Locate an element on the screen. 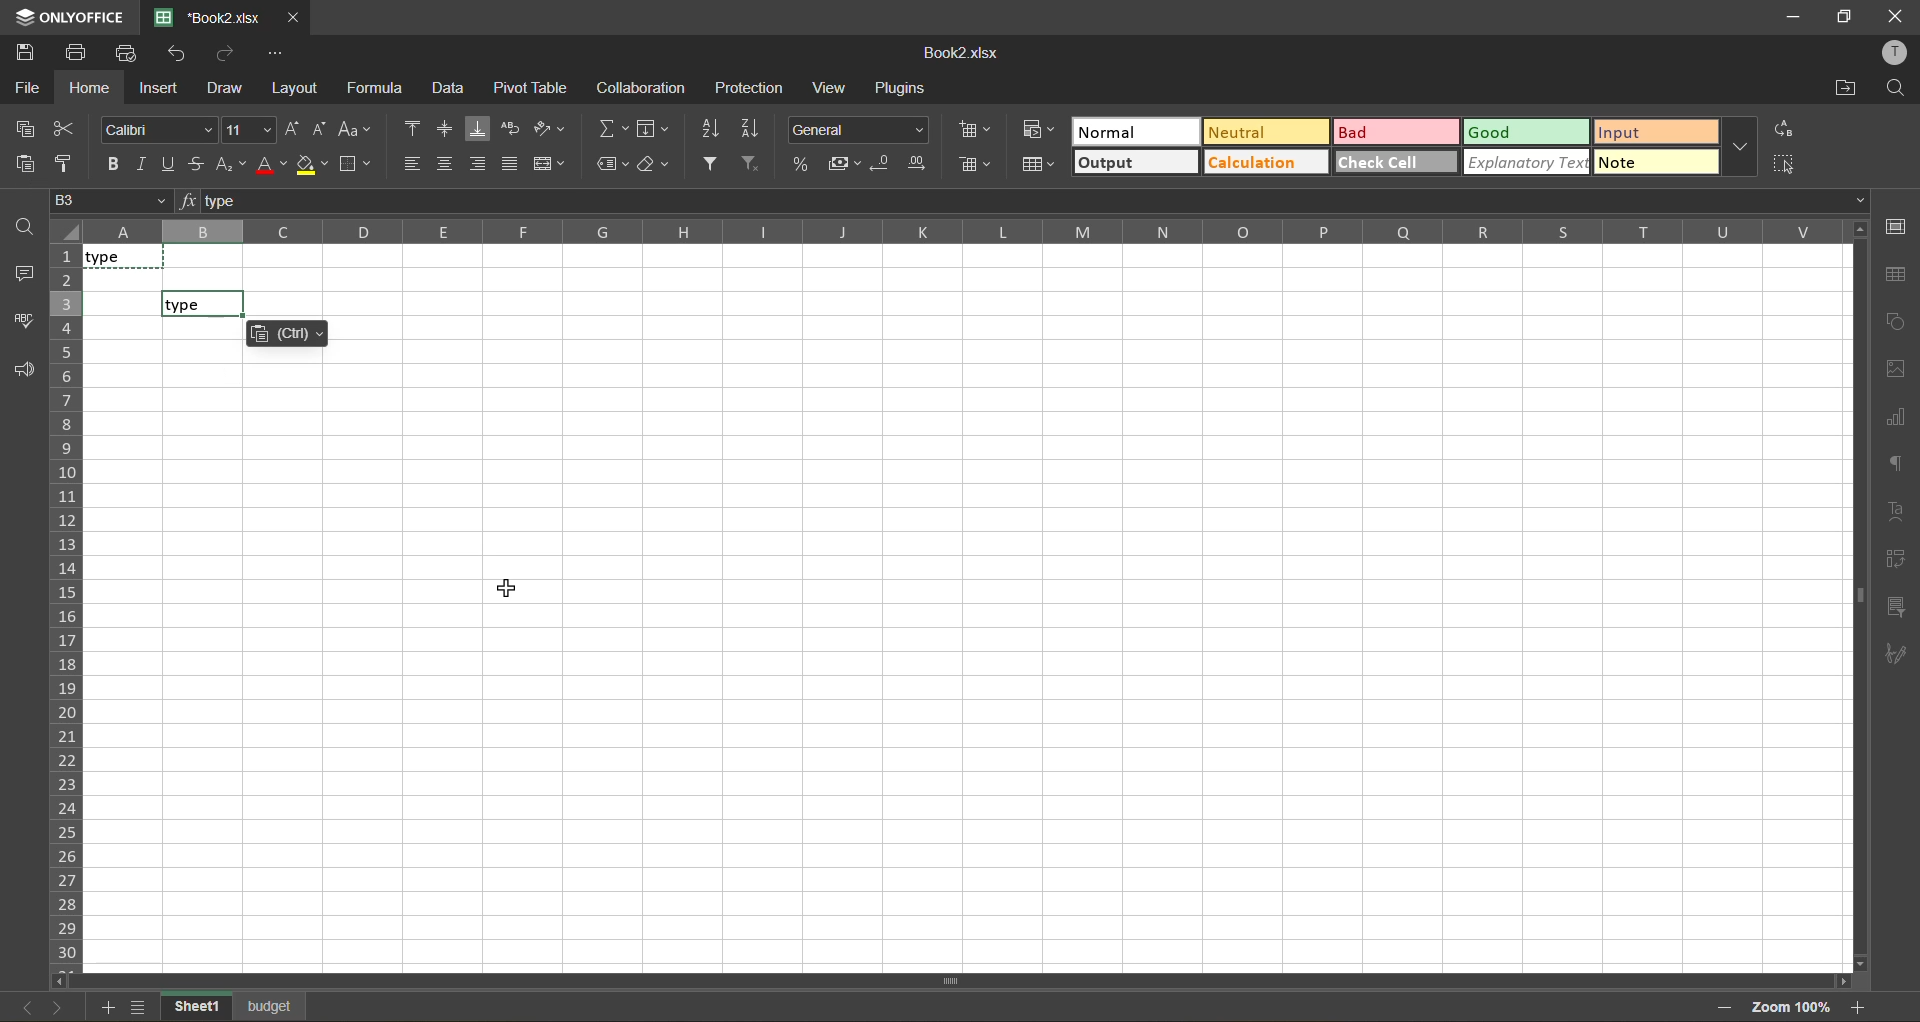 The width and height of the screenshot is (1920, 1022). text is located at coordinates (1896, 510).